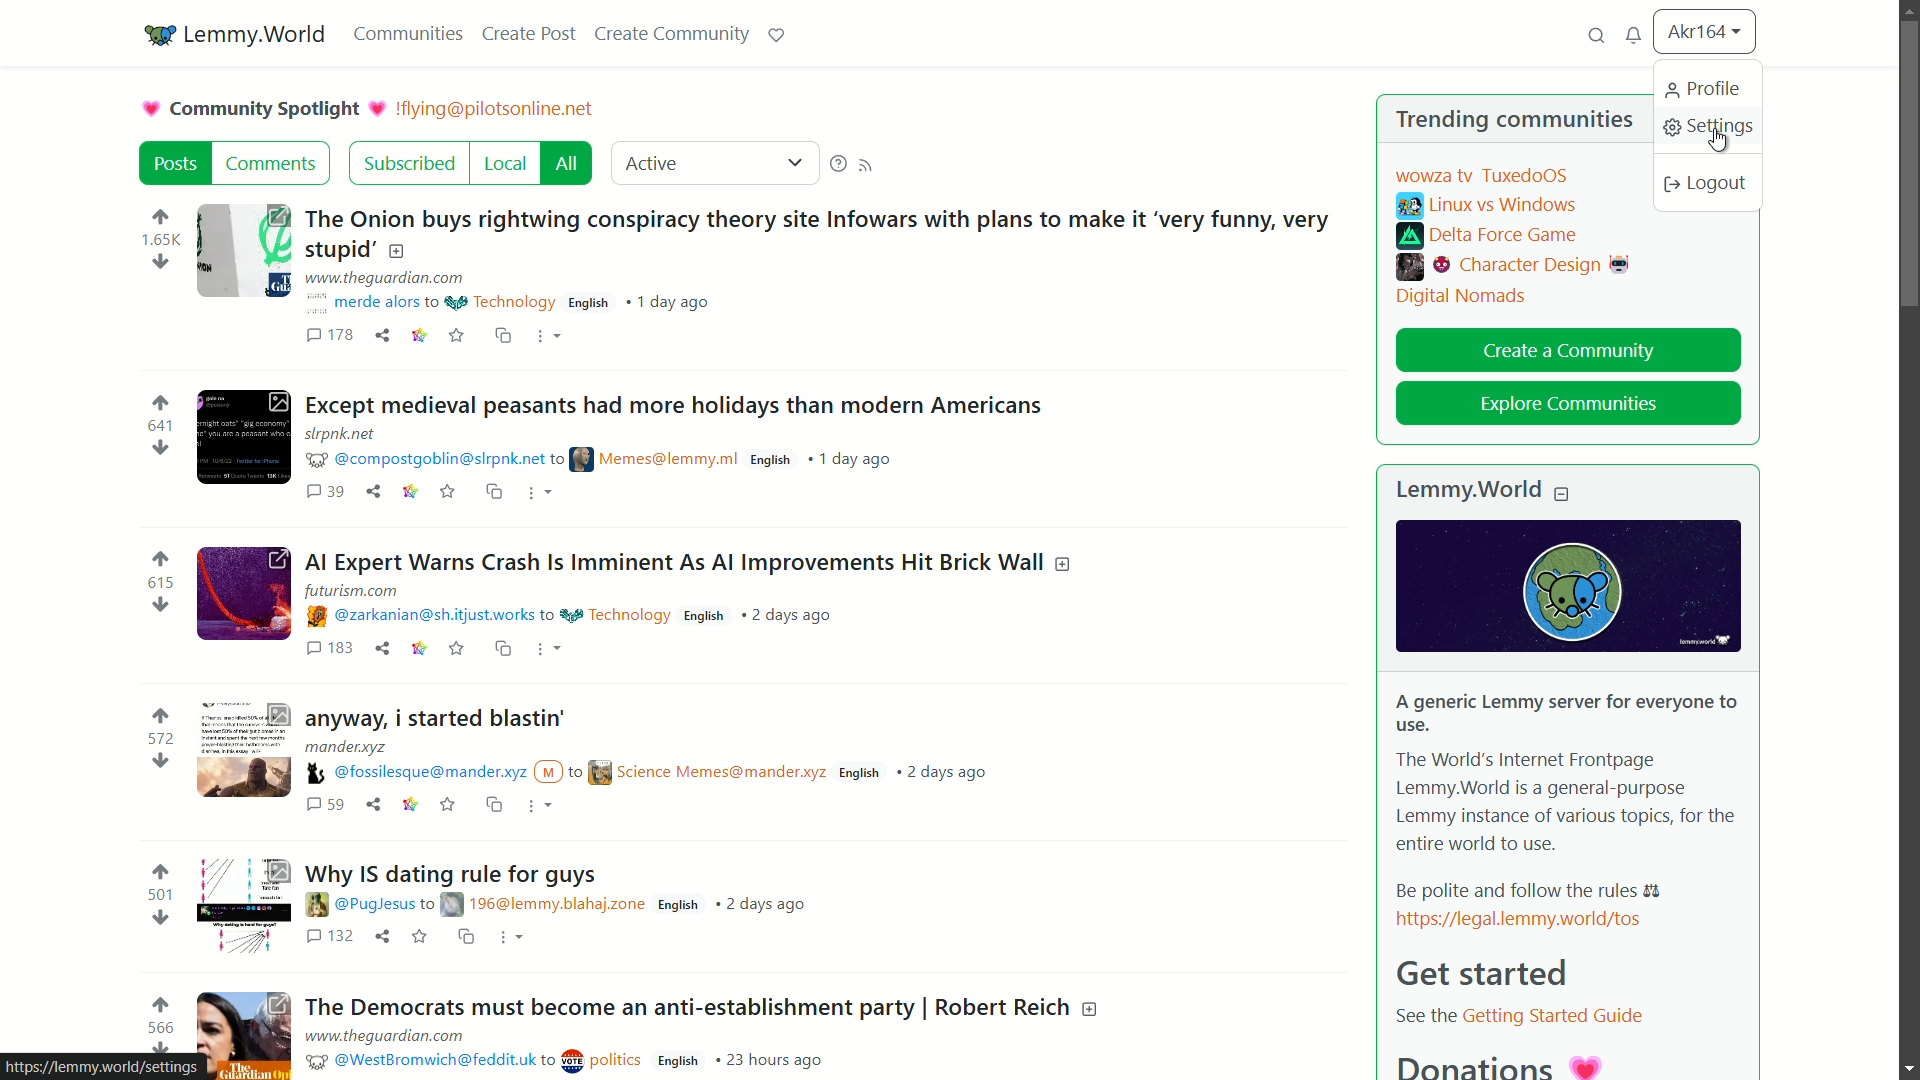 The image size is (1920, 1080). What do you see at coordinates (646, 714) in the screenshot?
I see `post-4` at bounding box center [646, 714].